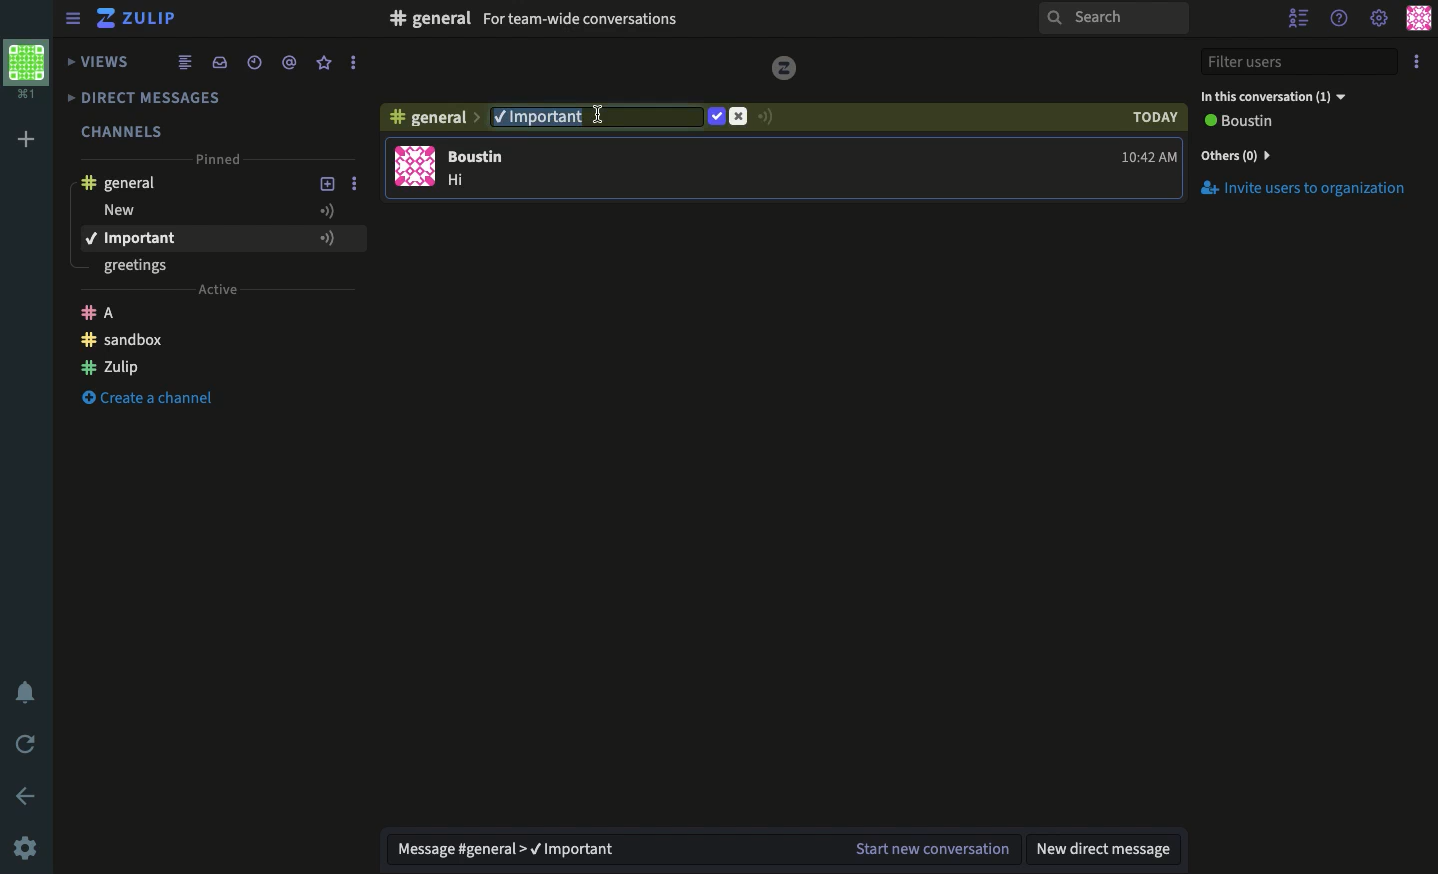  Describe the element at coordinates (148, 342) in the screenshot. I see `Create a channel` at that location.